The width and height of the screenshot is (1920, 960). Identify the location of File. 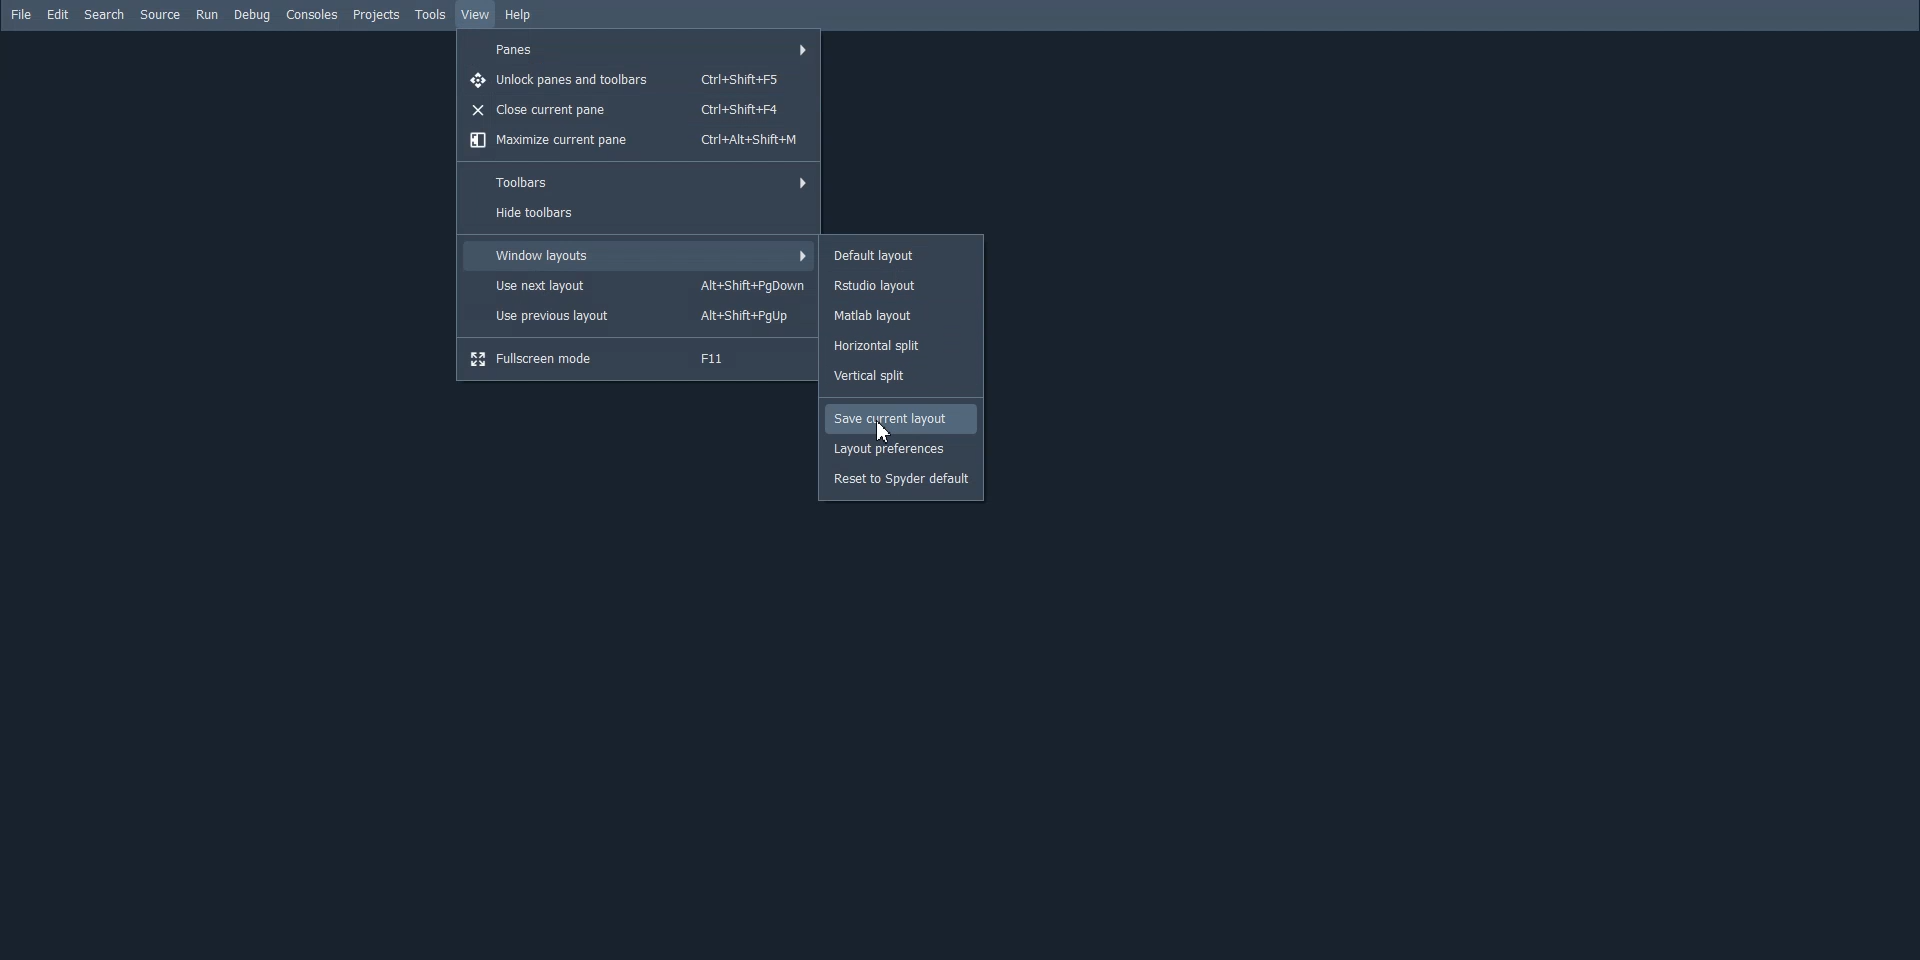
(20, 14).